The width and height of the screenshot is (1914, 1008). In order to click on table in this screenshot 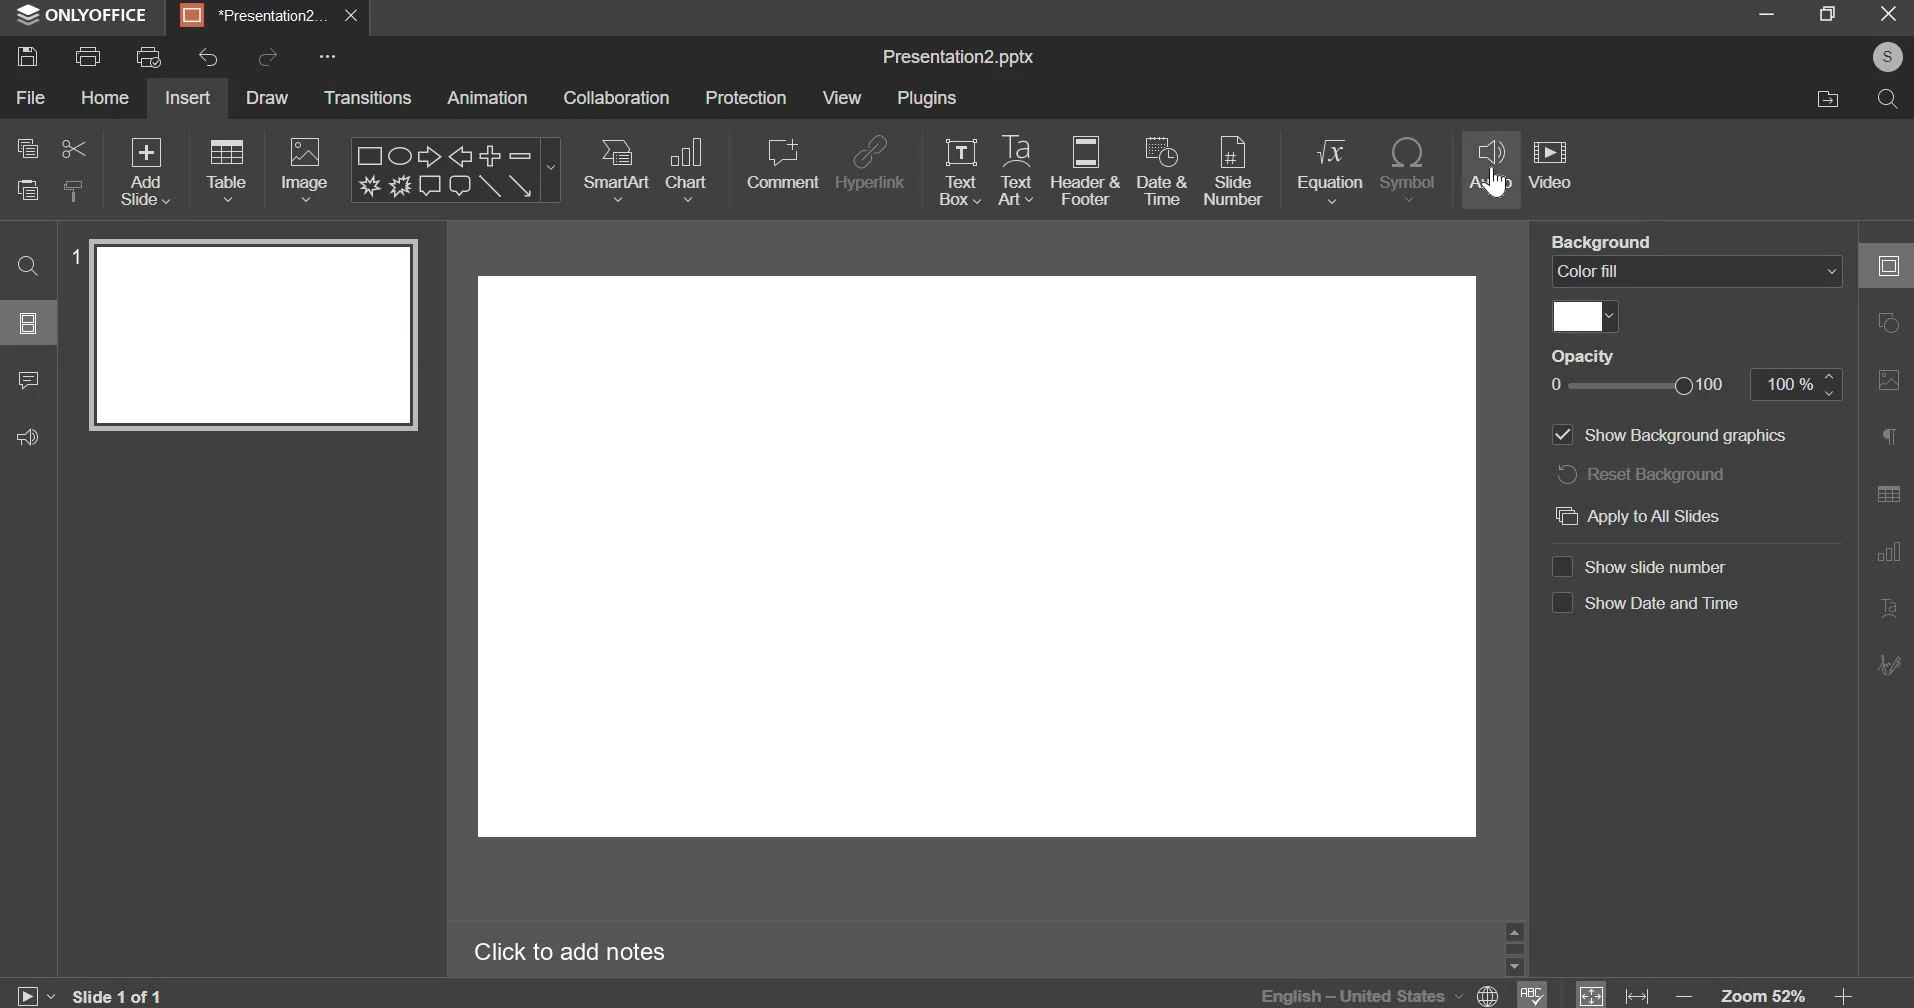, I will do `click(226, 171)`.